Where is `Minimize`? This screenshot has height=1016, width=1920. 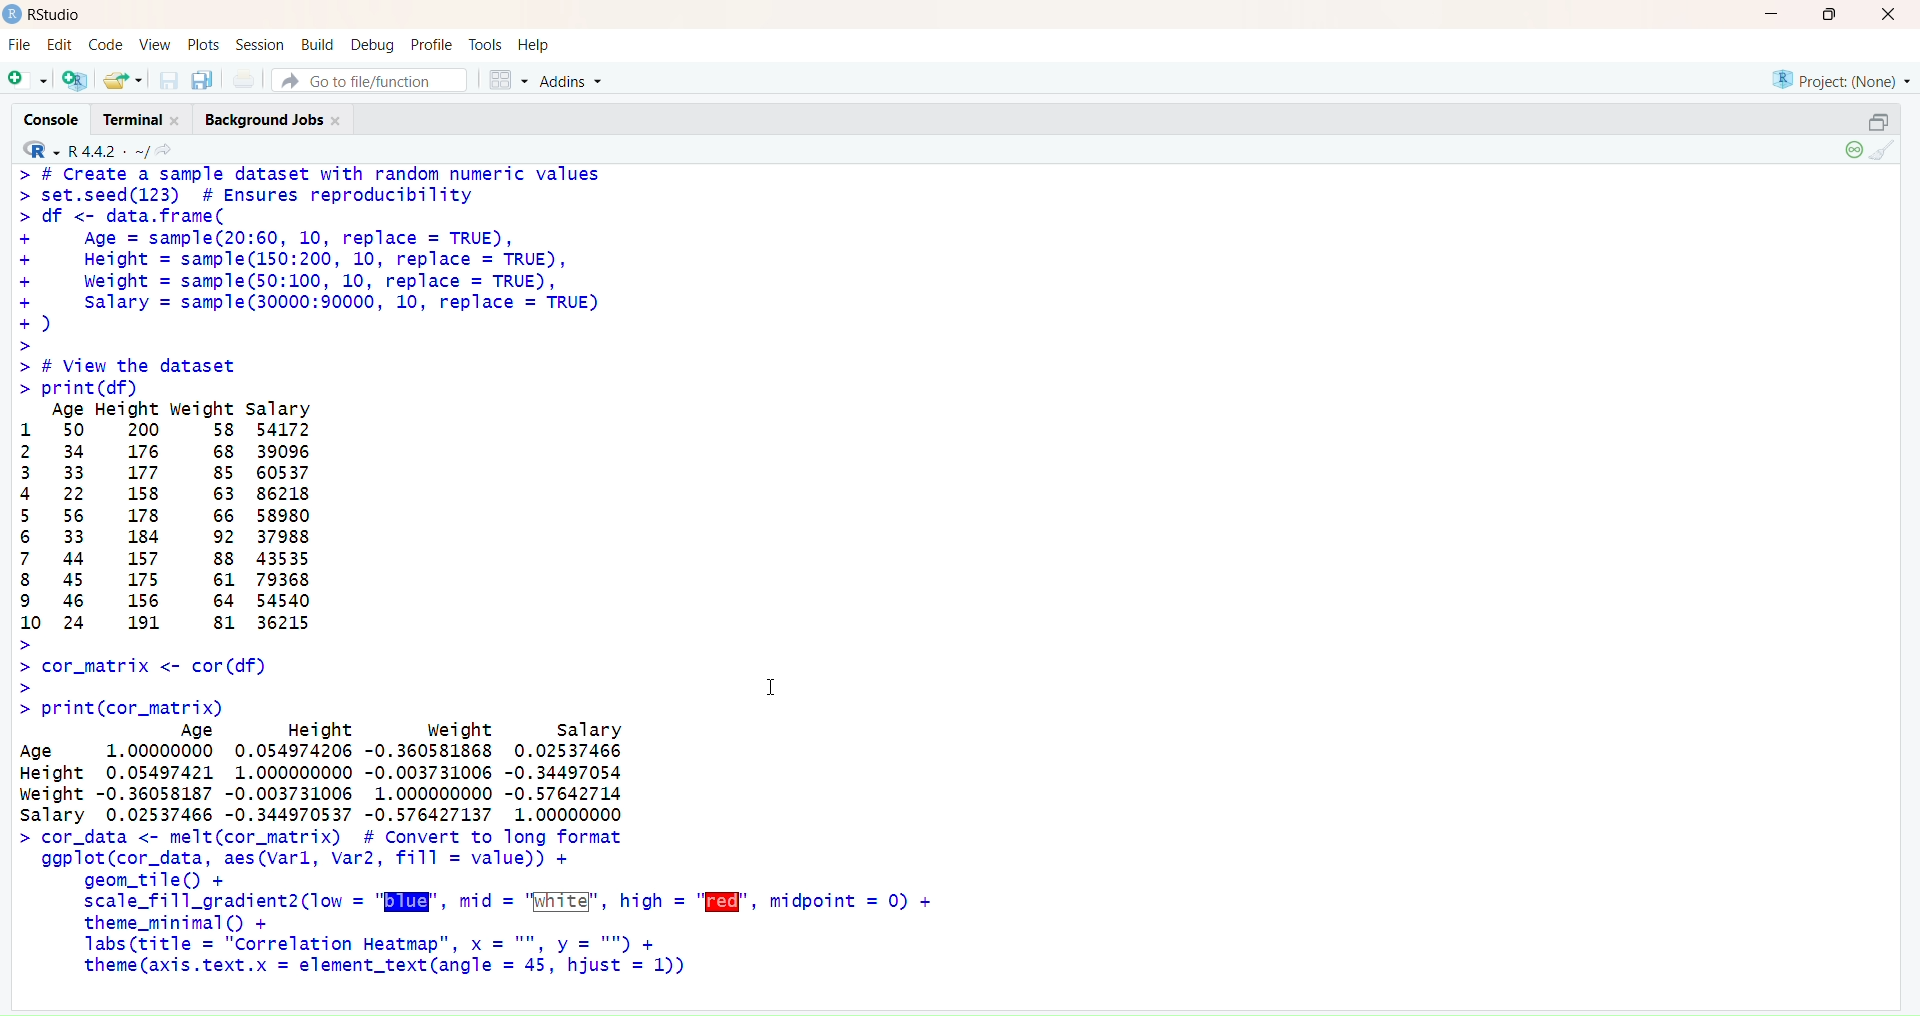 Minimize is located at coordinates (1771, 15).